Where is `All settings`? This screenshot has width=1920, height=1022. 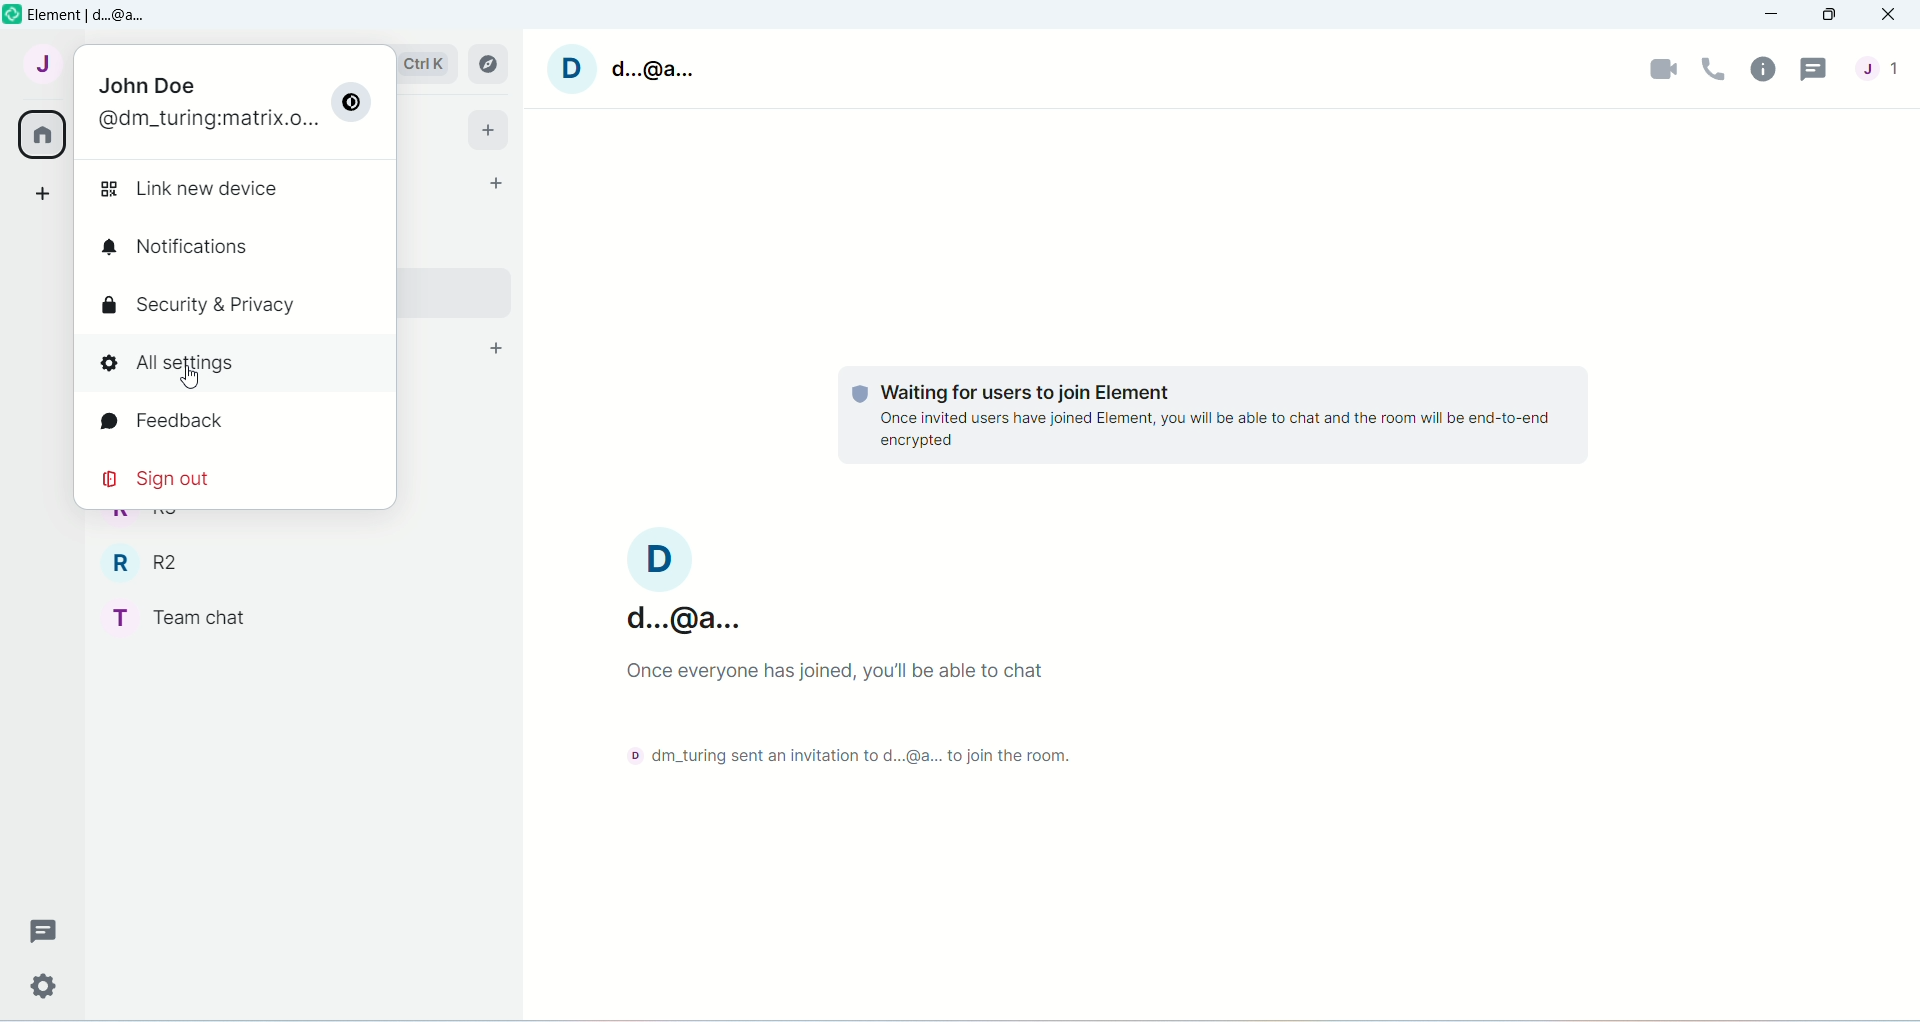
All settings is located at coordinates (239, 372).